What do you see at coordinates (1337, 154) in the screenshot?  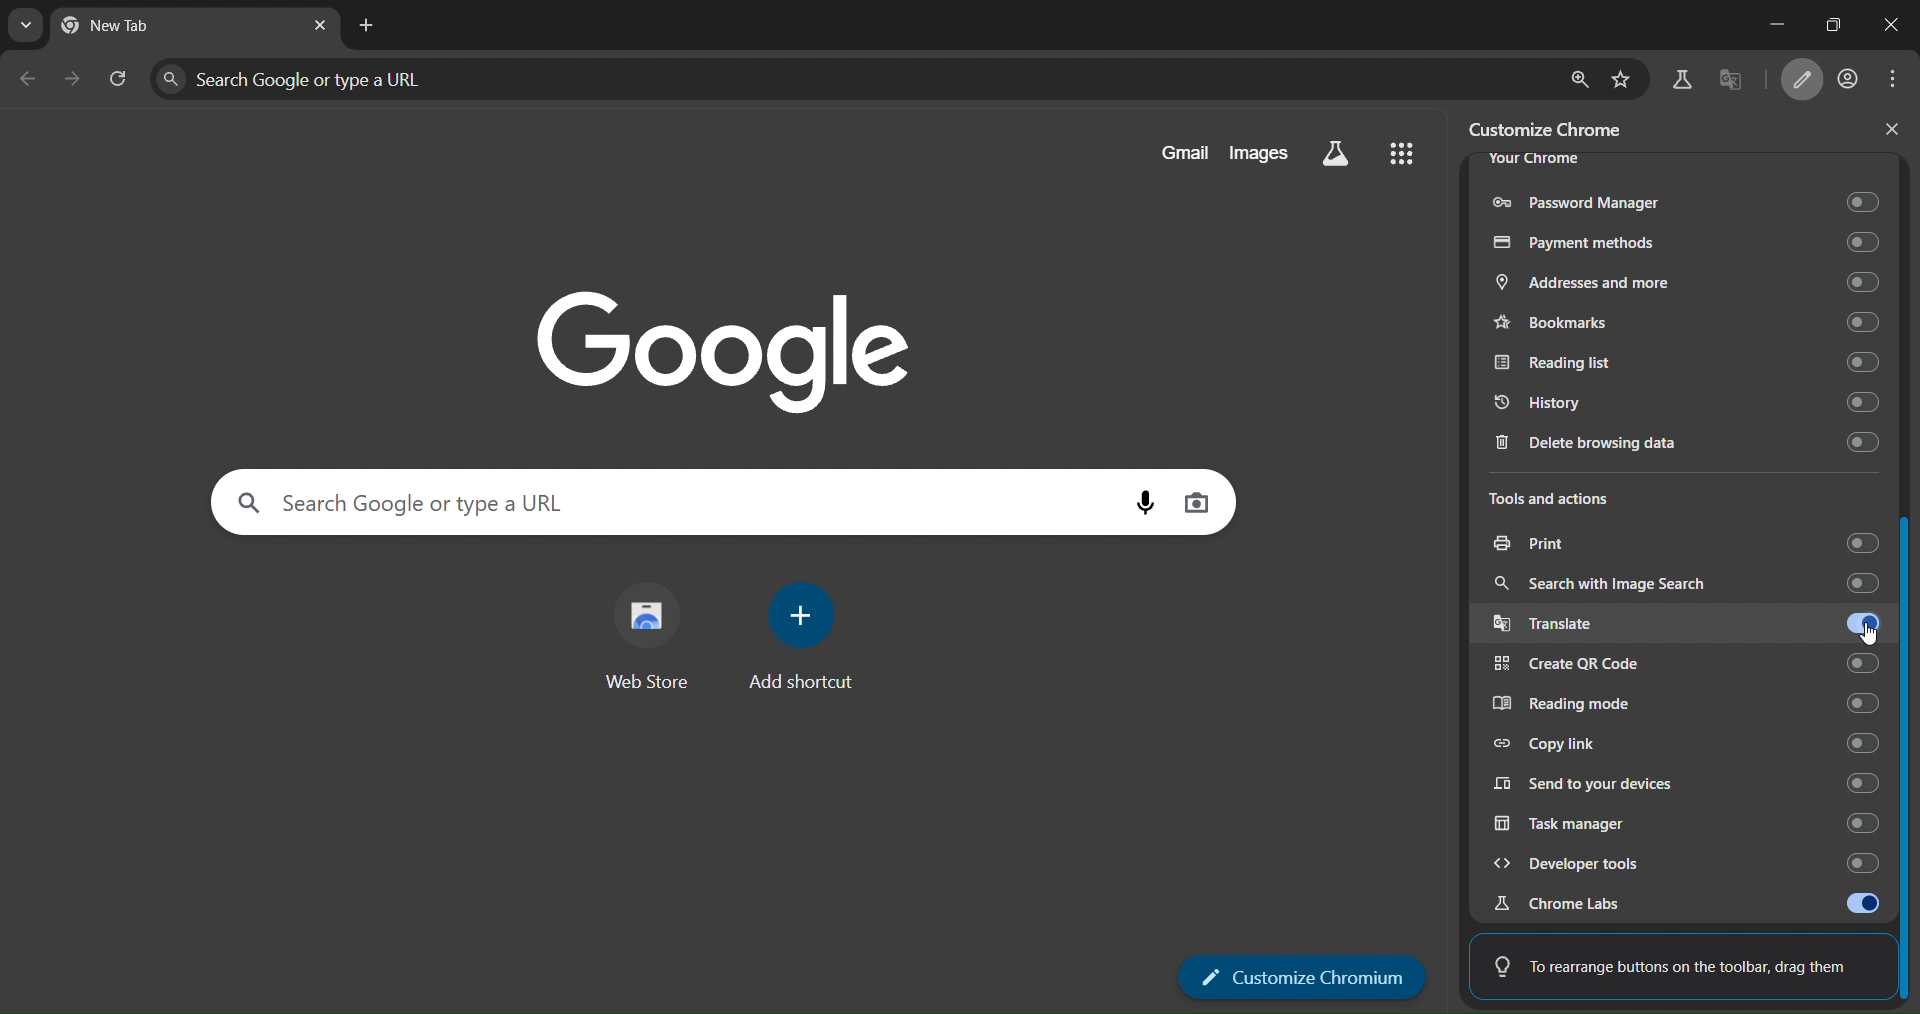 I see `search labs` at bounding box center [1337, 154].